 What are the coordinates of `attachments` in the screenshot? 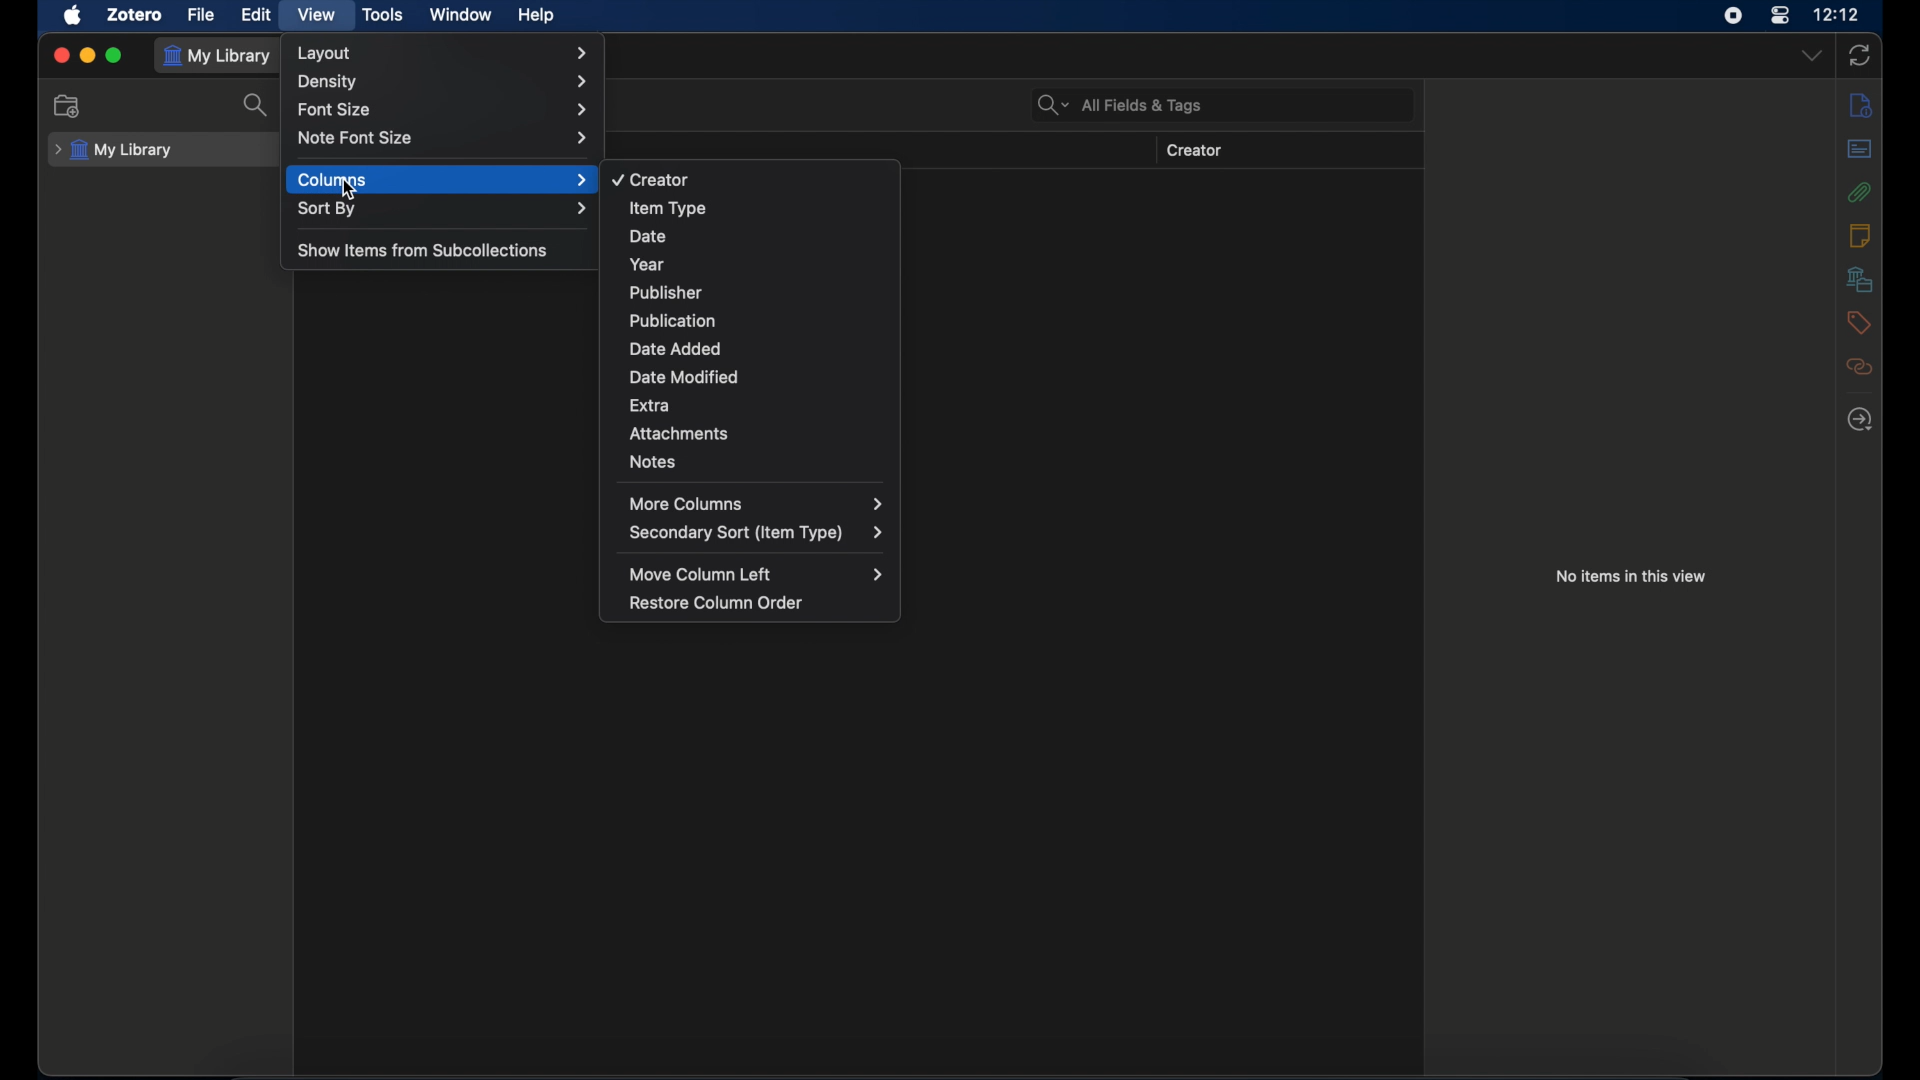 It's located at (1860, 192).